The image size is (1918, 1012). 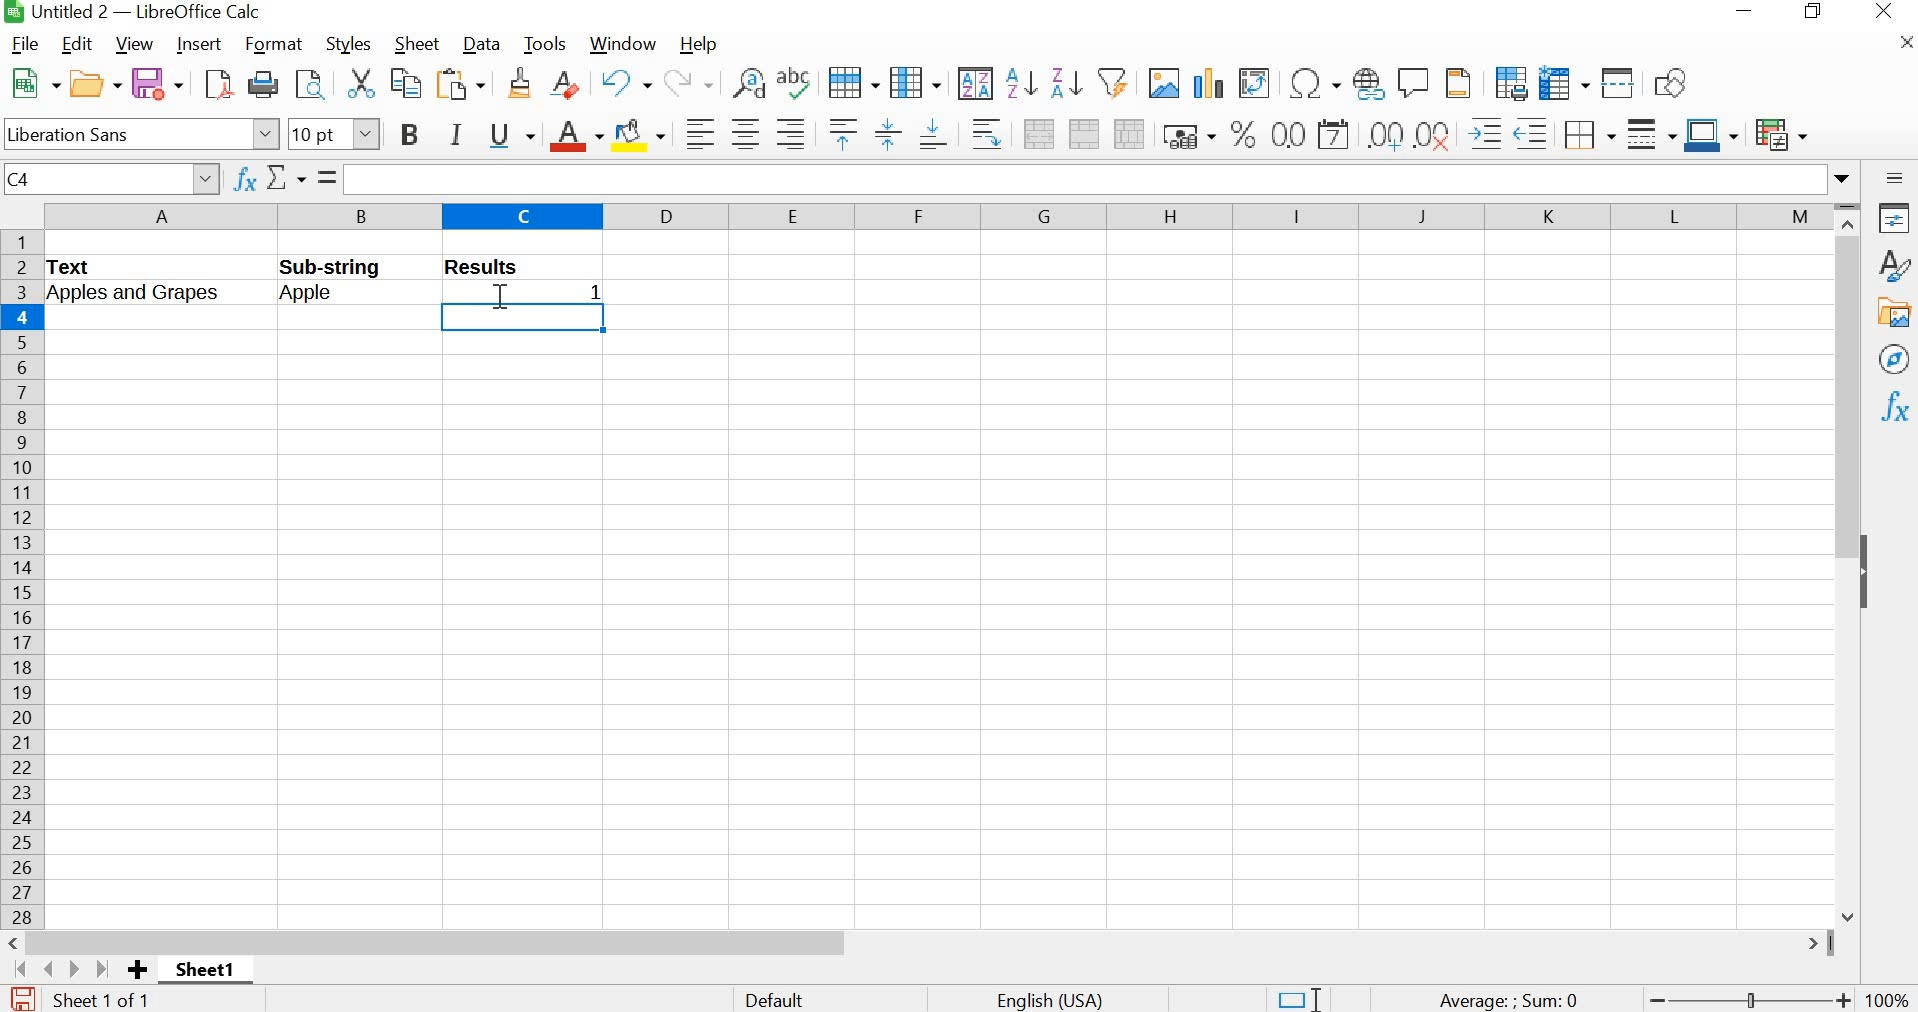 I want to click on sidebar settings, so click(x=1895, y=178).